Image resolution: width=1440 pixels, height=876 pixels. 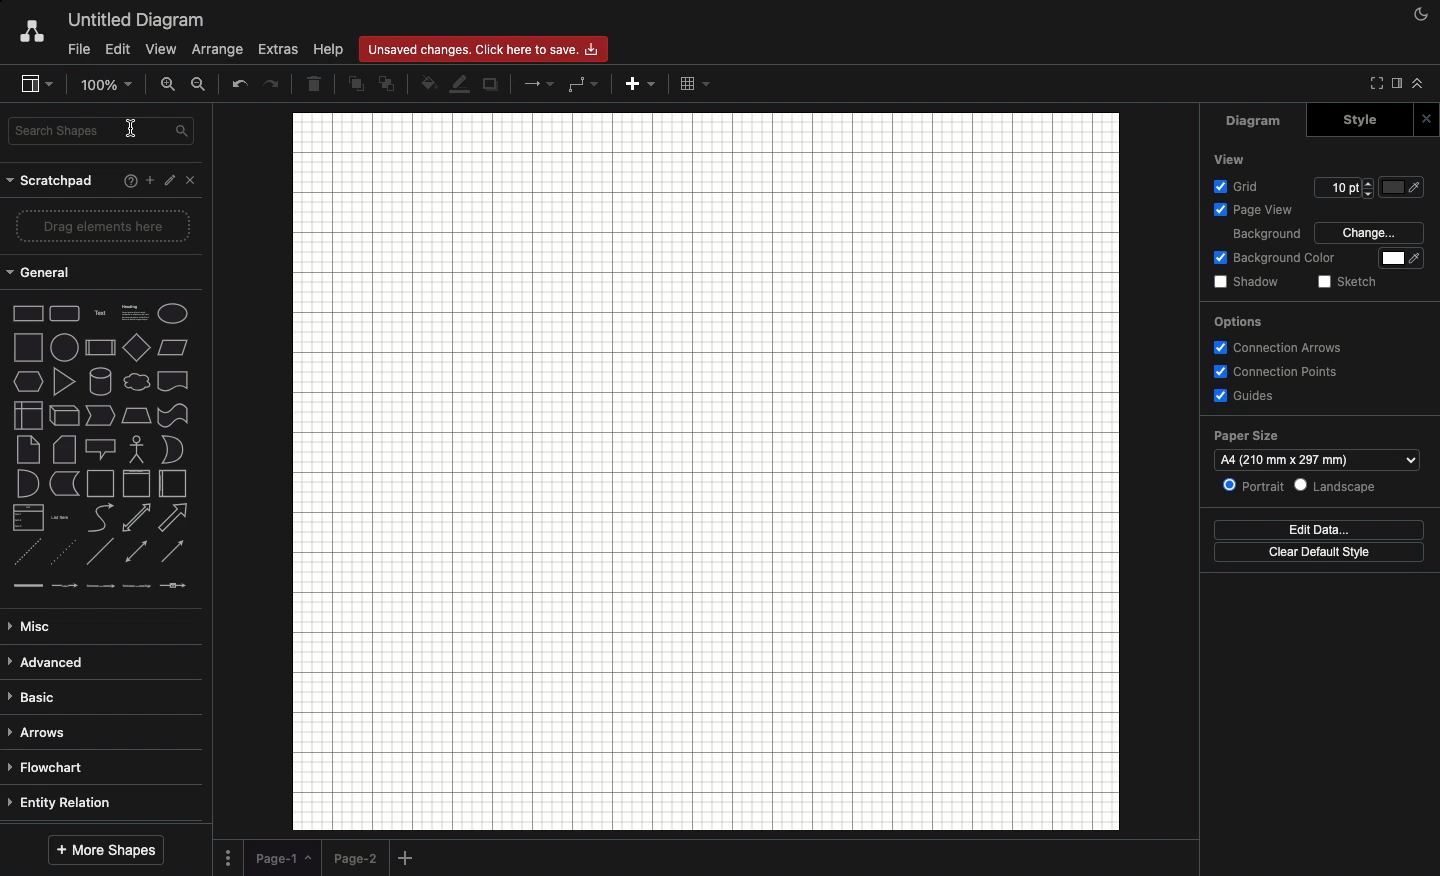 I want to click on shape, so click(x=104, y=516).